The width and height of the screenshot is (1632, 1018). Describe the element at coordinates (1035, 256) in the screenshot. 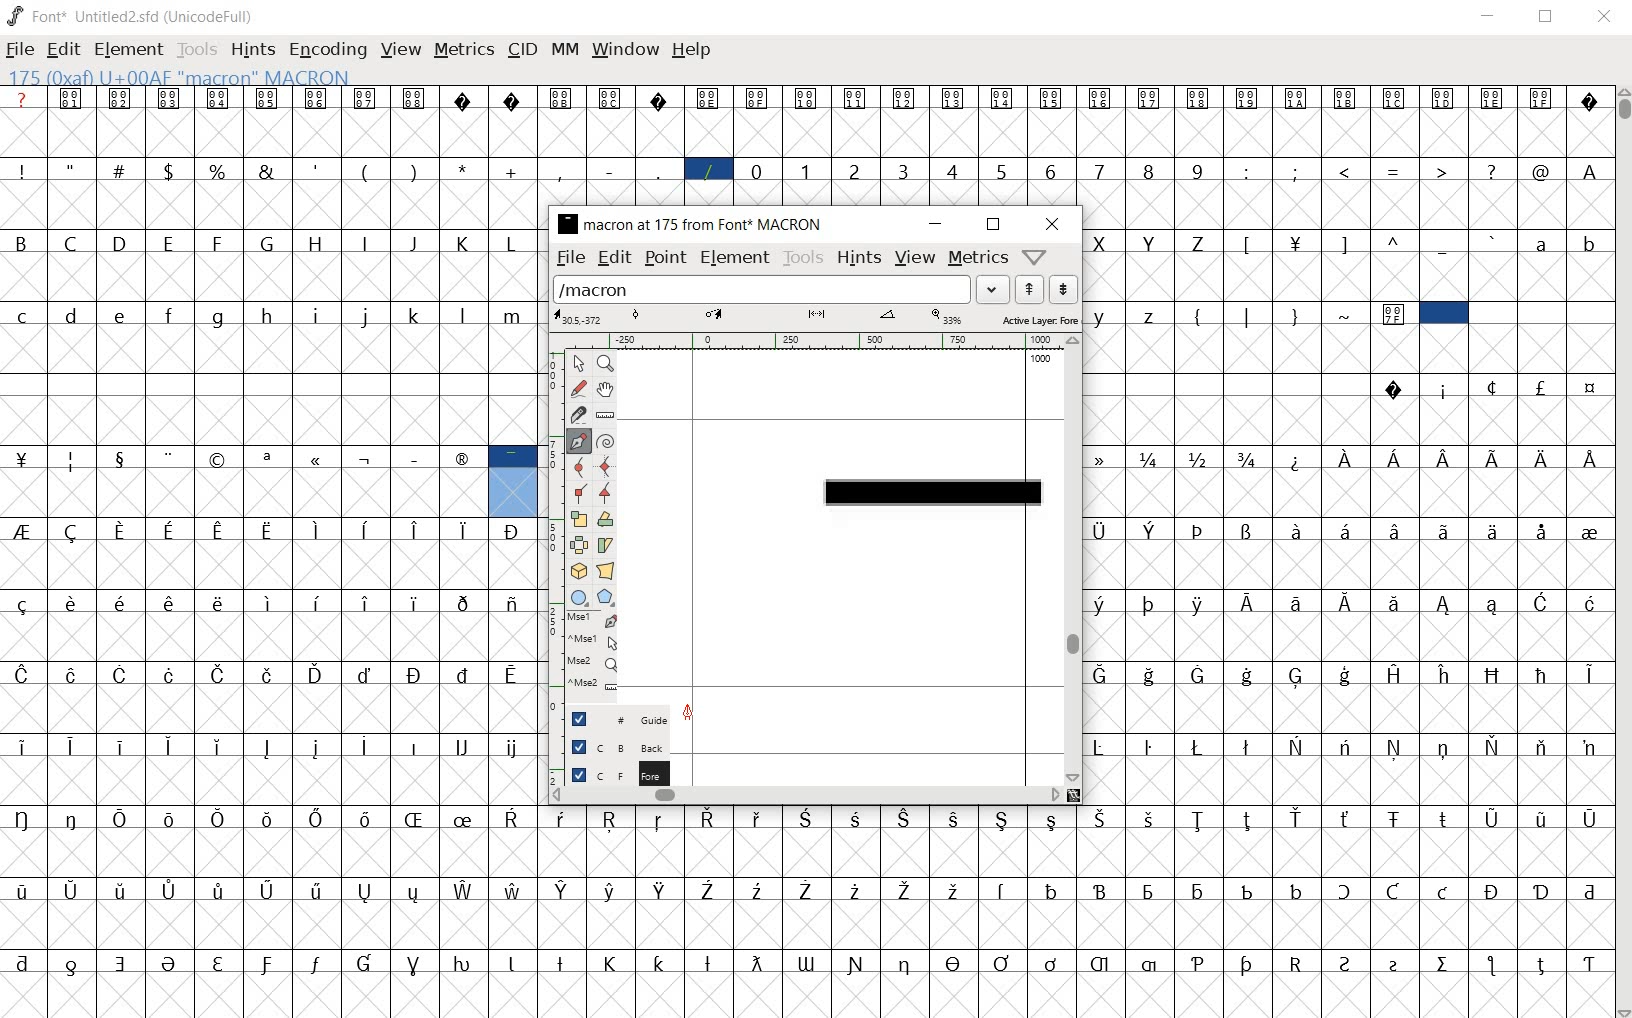

I see `help` at that location.